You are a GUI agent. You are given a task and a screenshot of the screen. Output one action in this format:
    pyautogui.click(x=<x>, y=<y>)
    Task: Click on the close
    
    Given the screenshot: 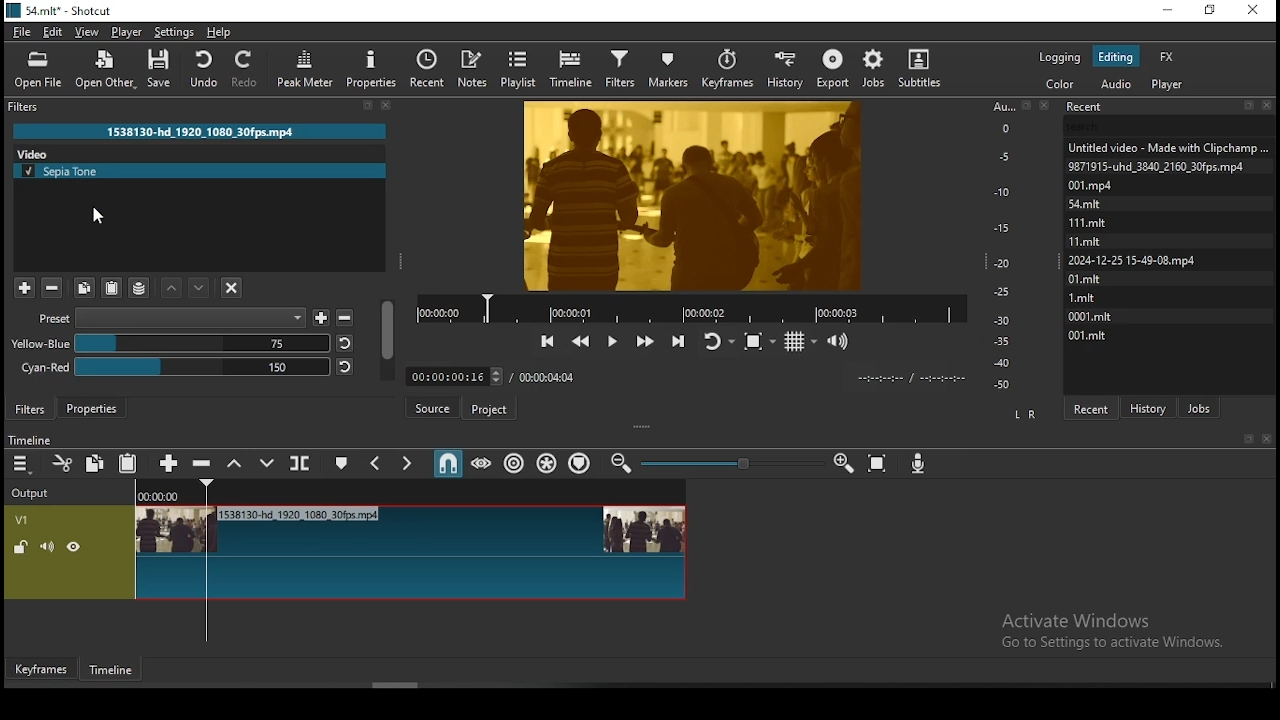 What is the action you would take?
    pyautogui.click(x=1267, y=440)
    